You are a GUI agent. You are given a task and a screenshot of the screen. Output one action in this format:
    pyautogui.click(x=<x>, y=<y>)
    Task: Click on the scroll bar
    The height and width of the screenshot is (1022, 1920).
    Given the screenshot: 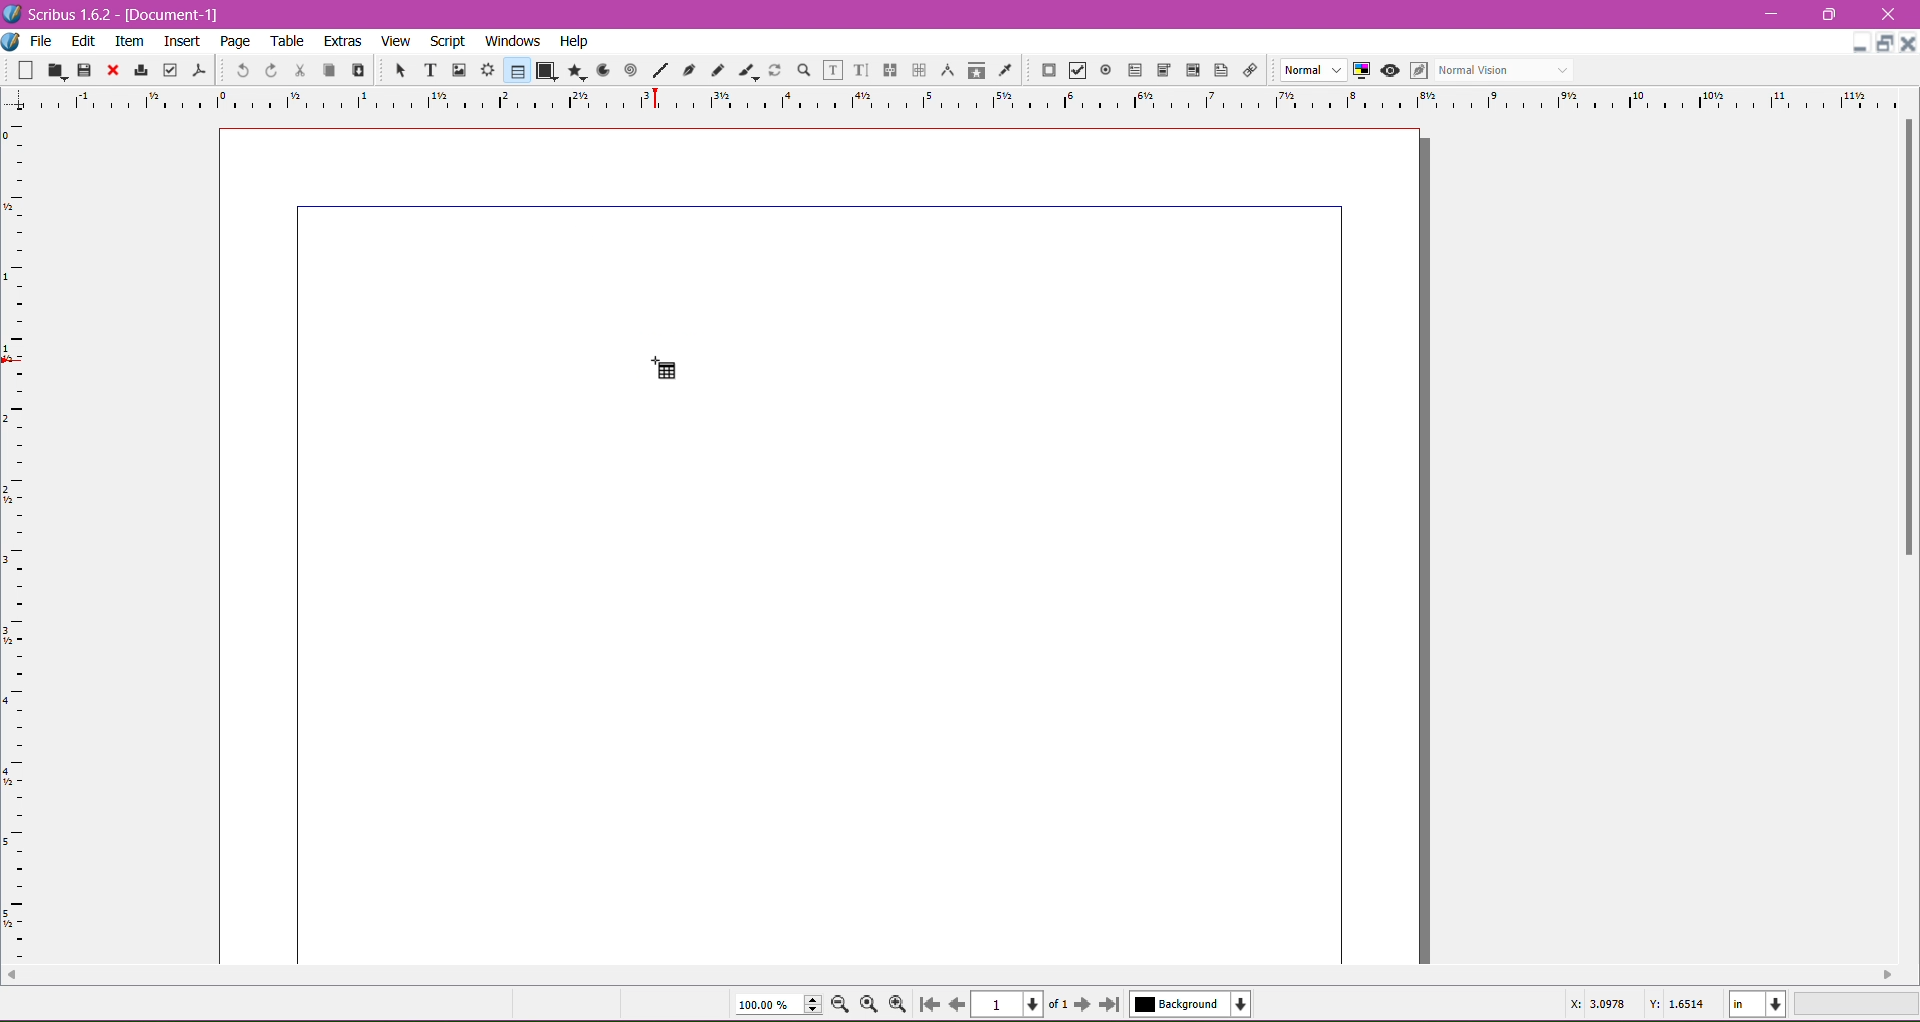 What is the action you would take?
    pyautogui.click(x=1908, y=543)
    